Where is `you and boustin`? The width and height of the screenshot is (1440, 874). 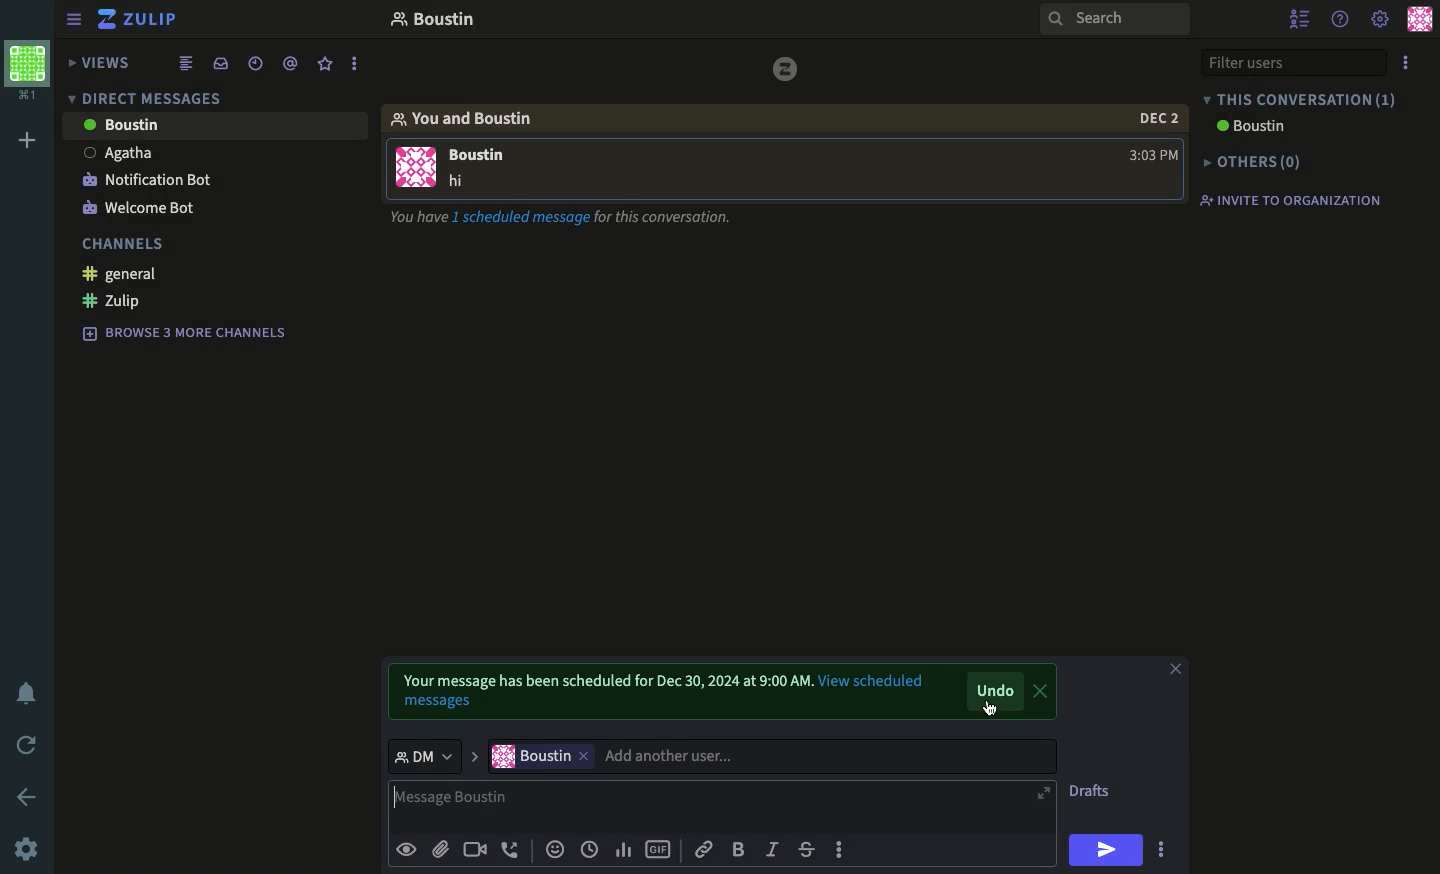
you and boustin is located at coordinates (473, 117).